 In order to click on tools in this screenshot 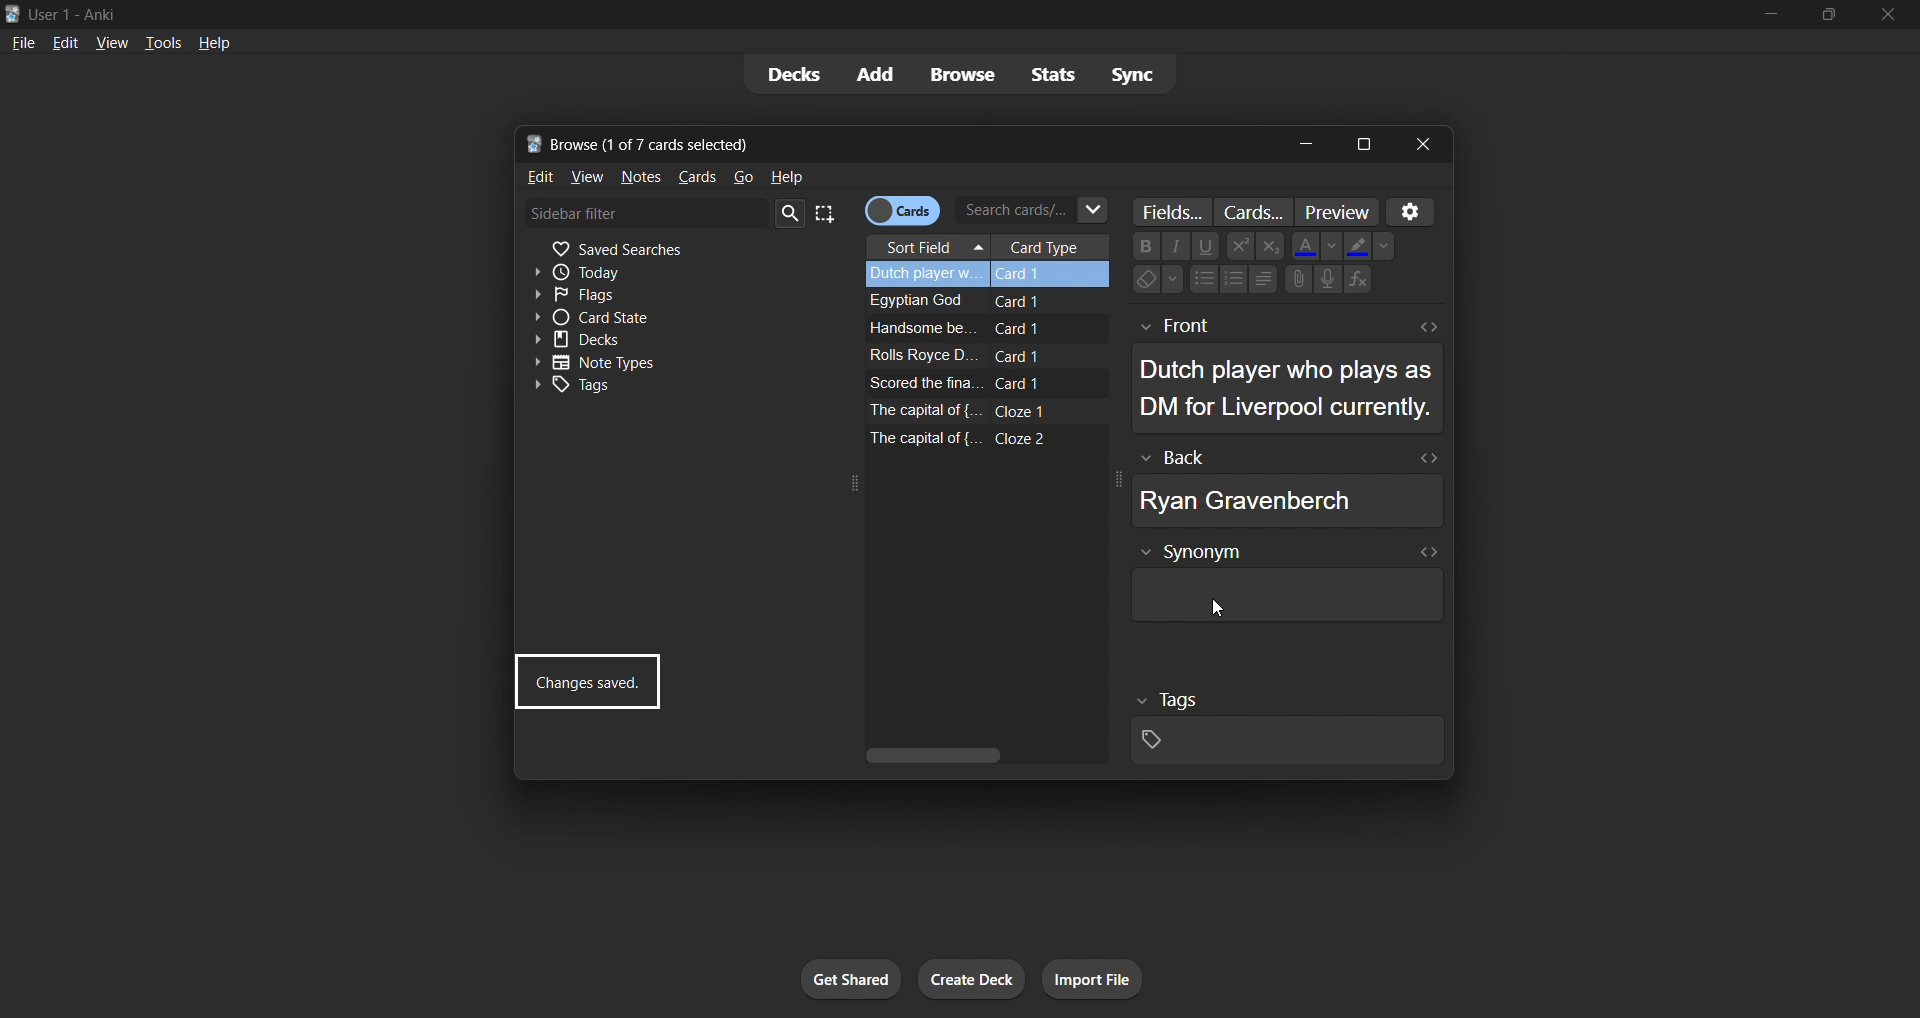, I will do `click(161, 42)`.